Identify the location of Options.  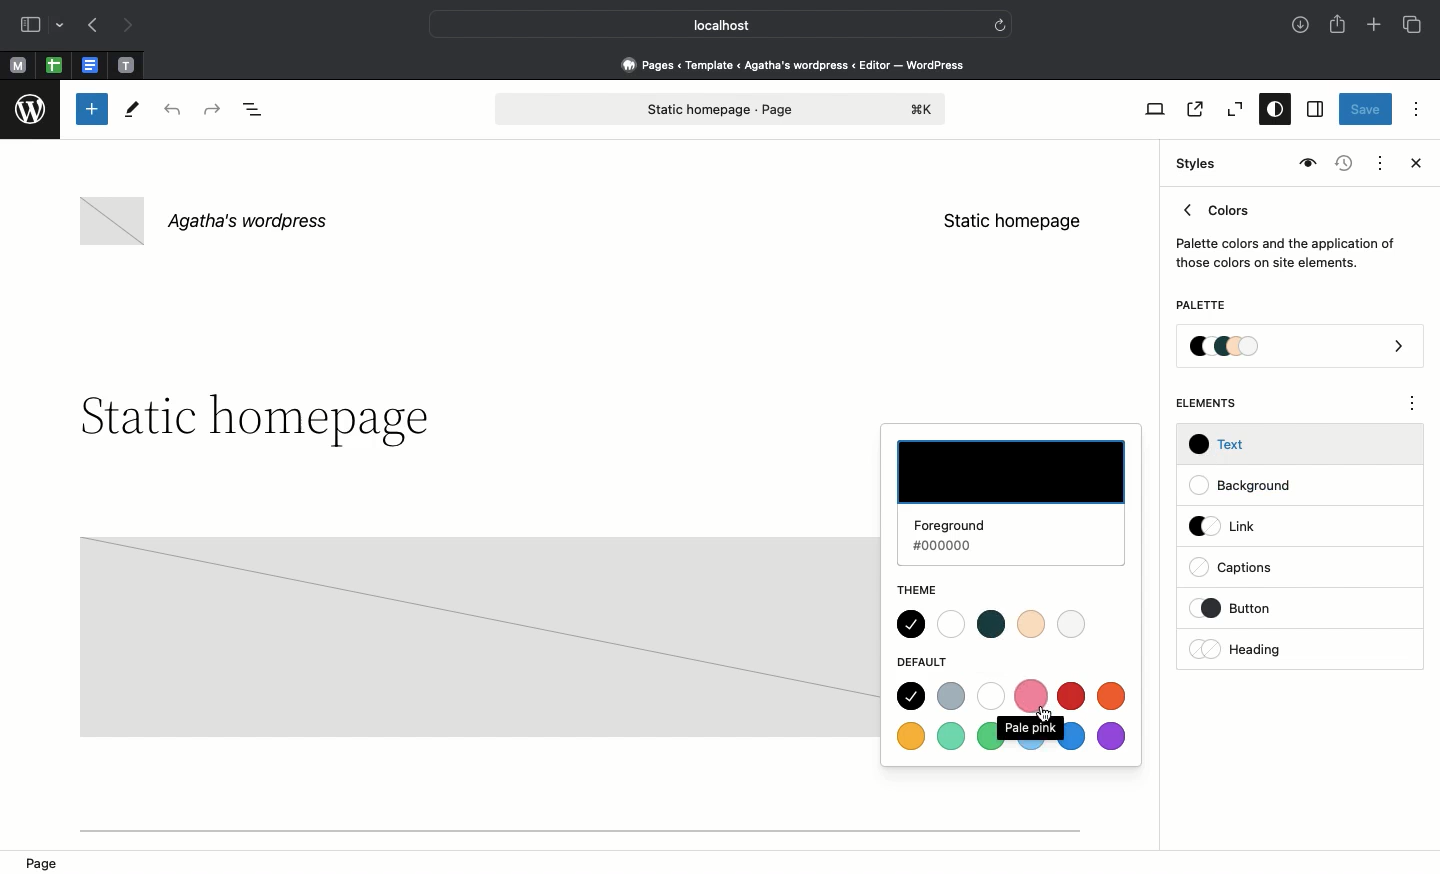
(1416, 108).